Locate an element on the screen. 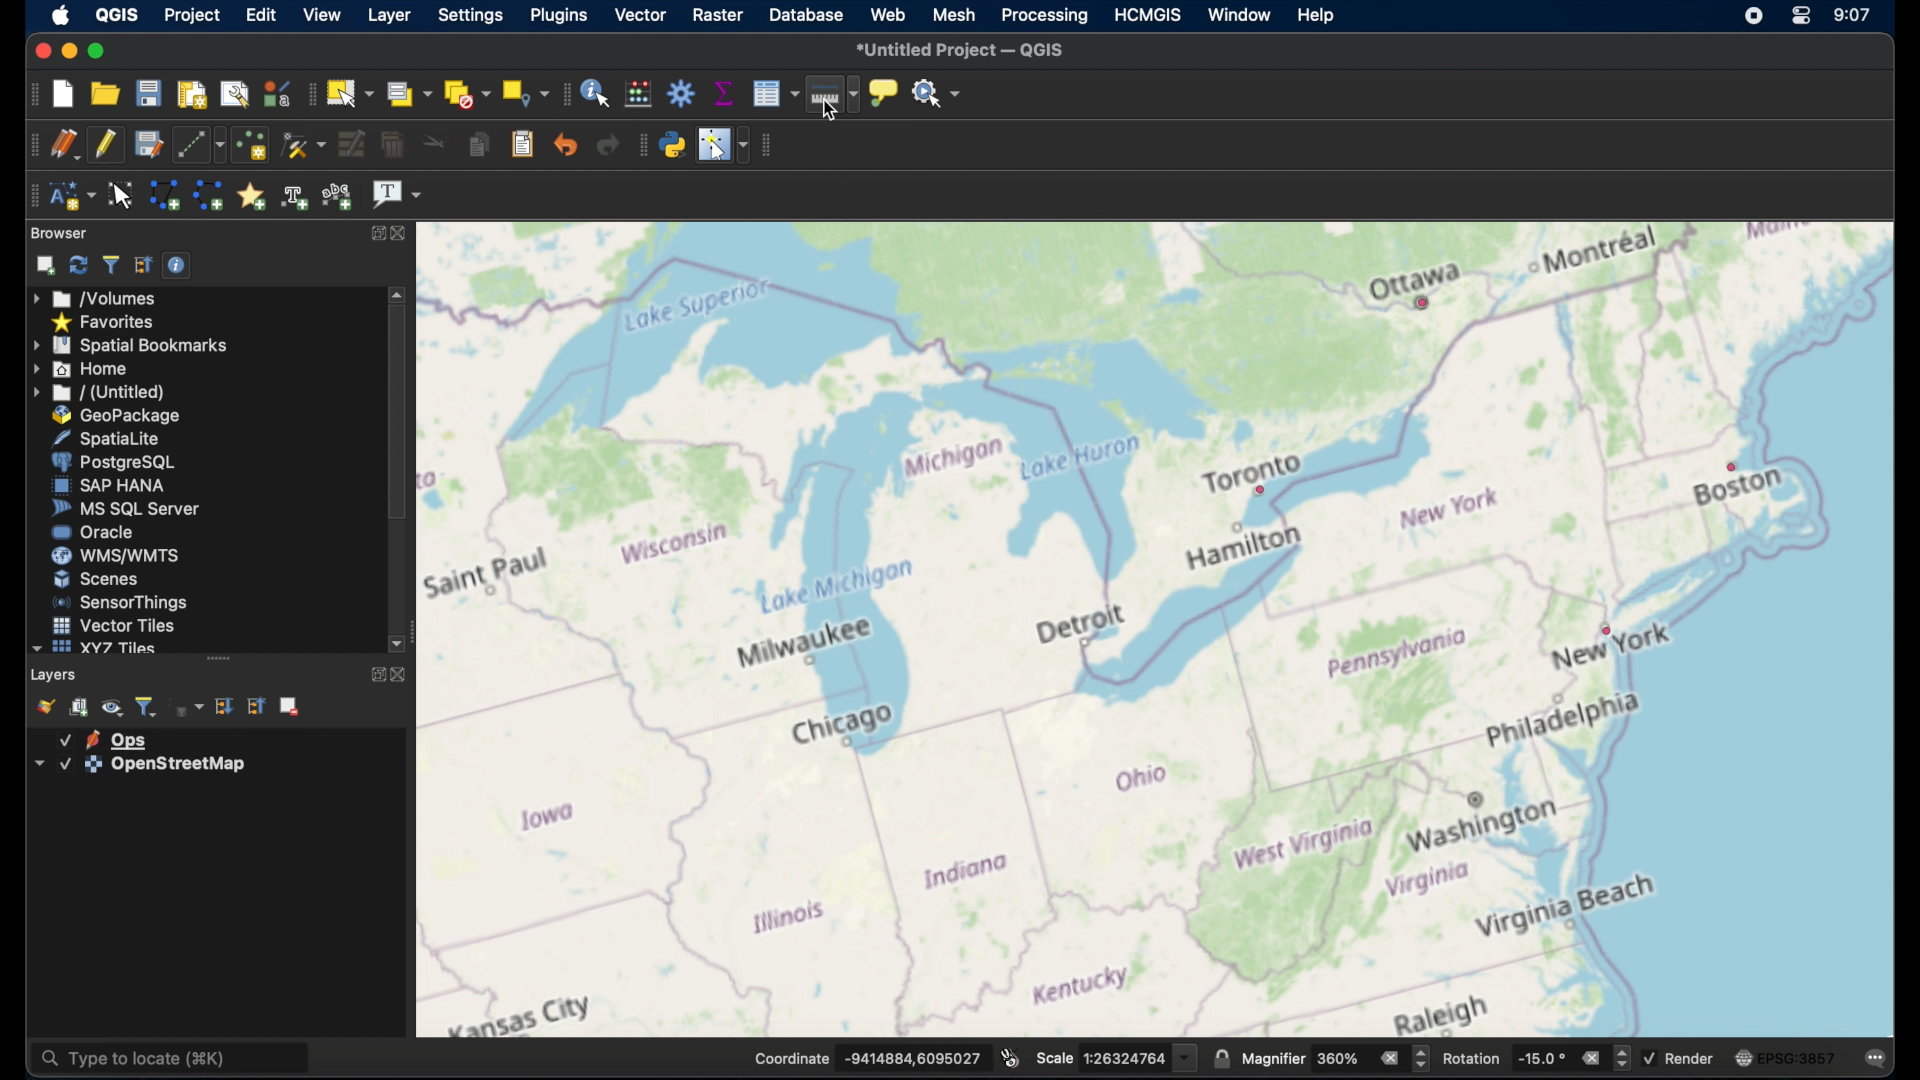  close is located at coordinates (405, 232).